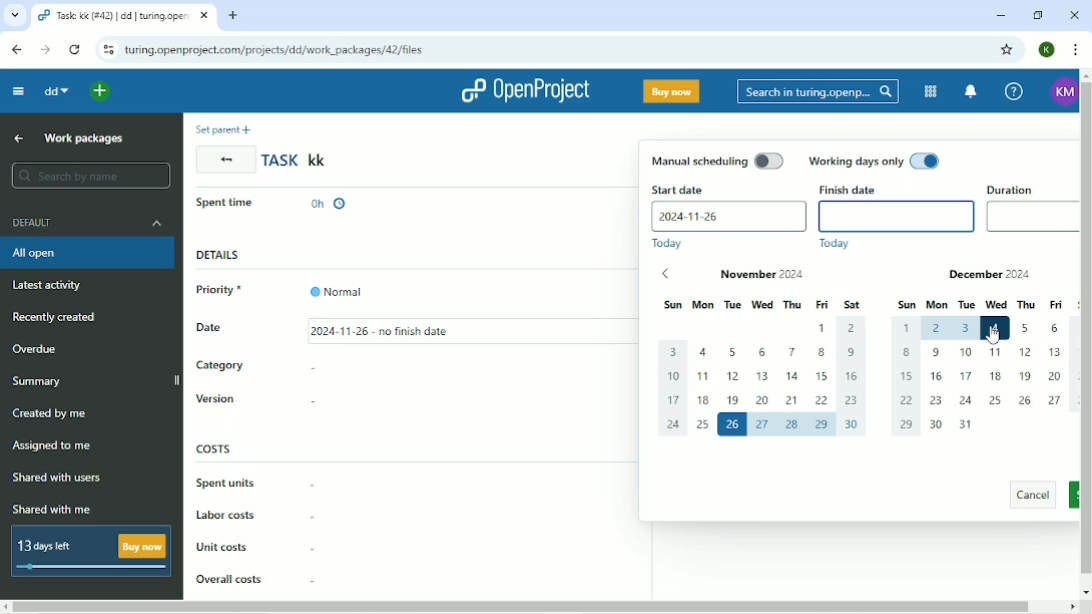  Describe the element at coordinates (36, 382) in the screenshot. I see `Summary` at that location.